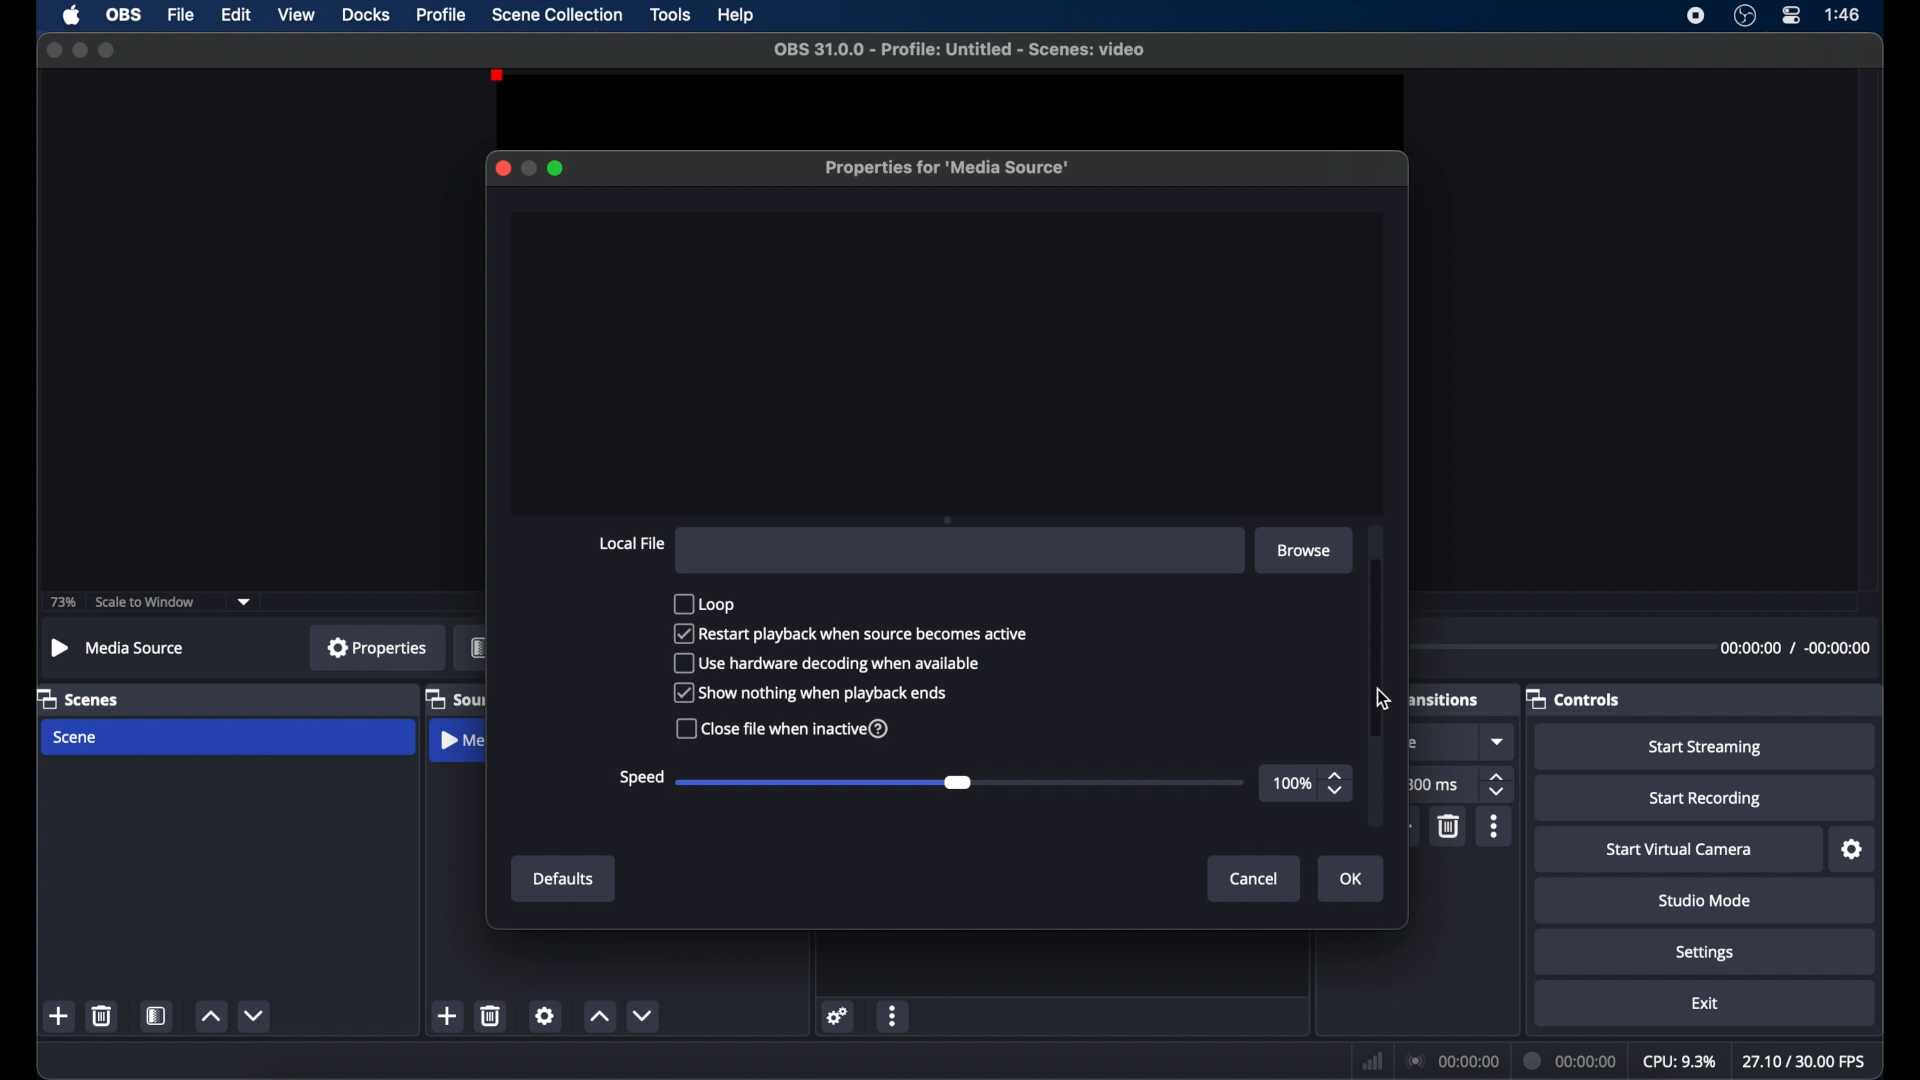 The height and width of the screenshot is (1080, 1920). I want to click on start streaming, so click(1705, 748).